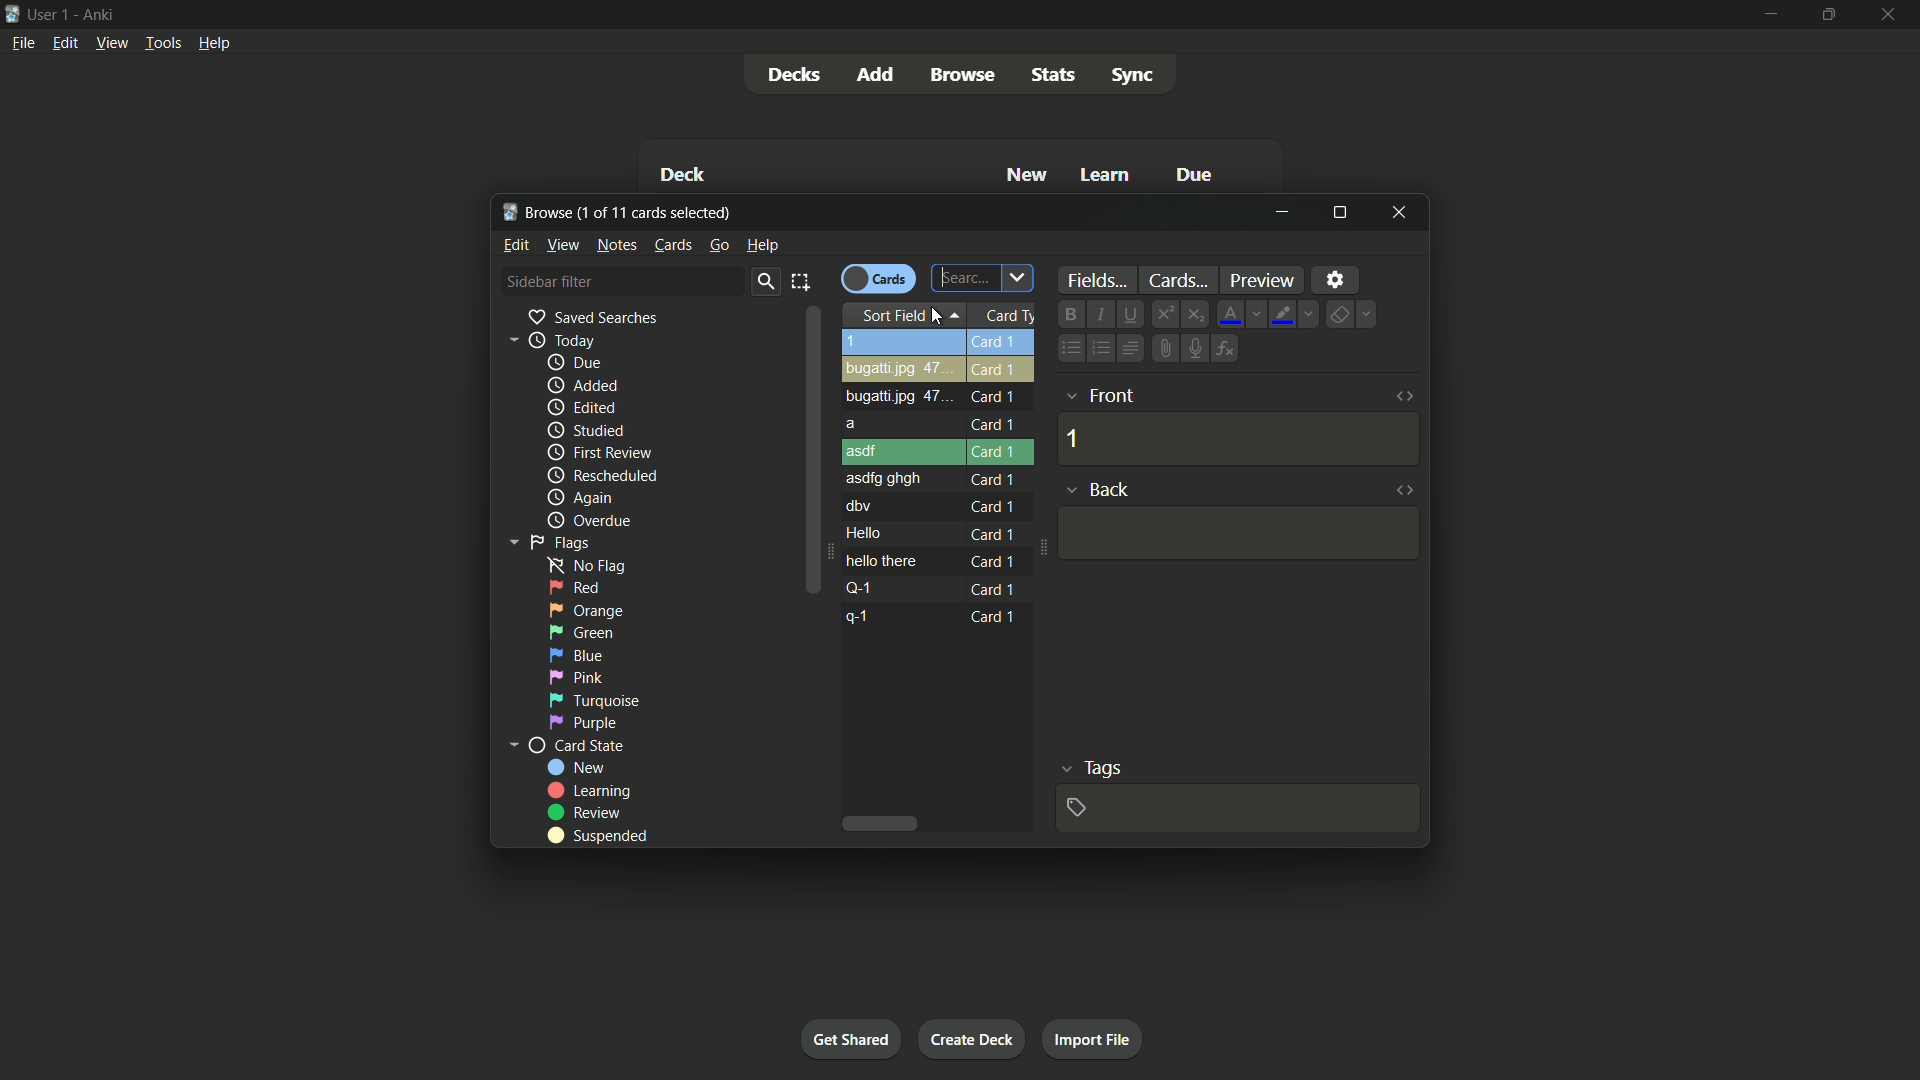 Image resolution: width=1920 pixels, height=1080 pixels. What do you see at coordinates (586, 722) in the screenshot?
I see `purple` at bounding box center [586, 722].